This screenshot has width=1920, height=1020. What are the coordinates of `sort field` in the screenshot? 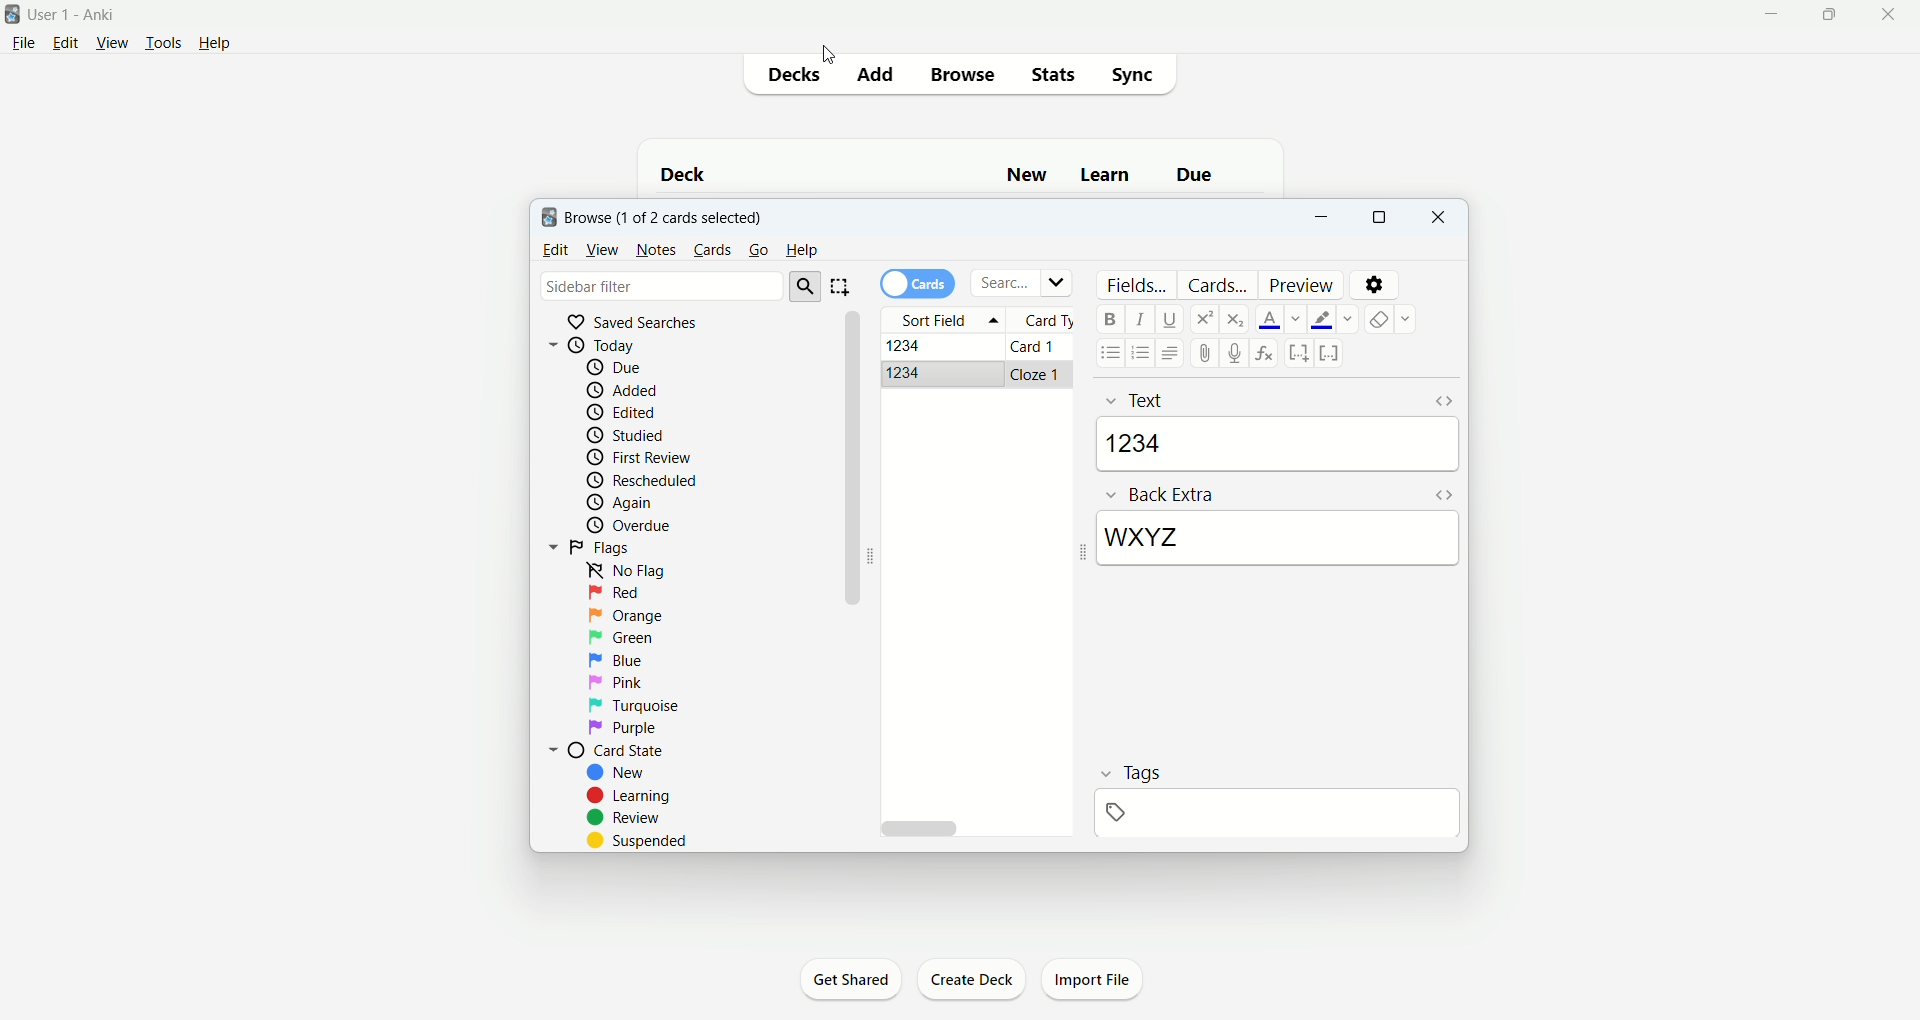 It's located at (941, 319).